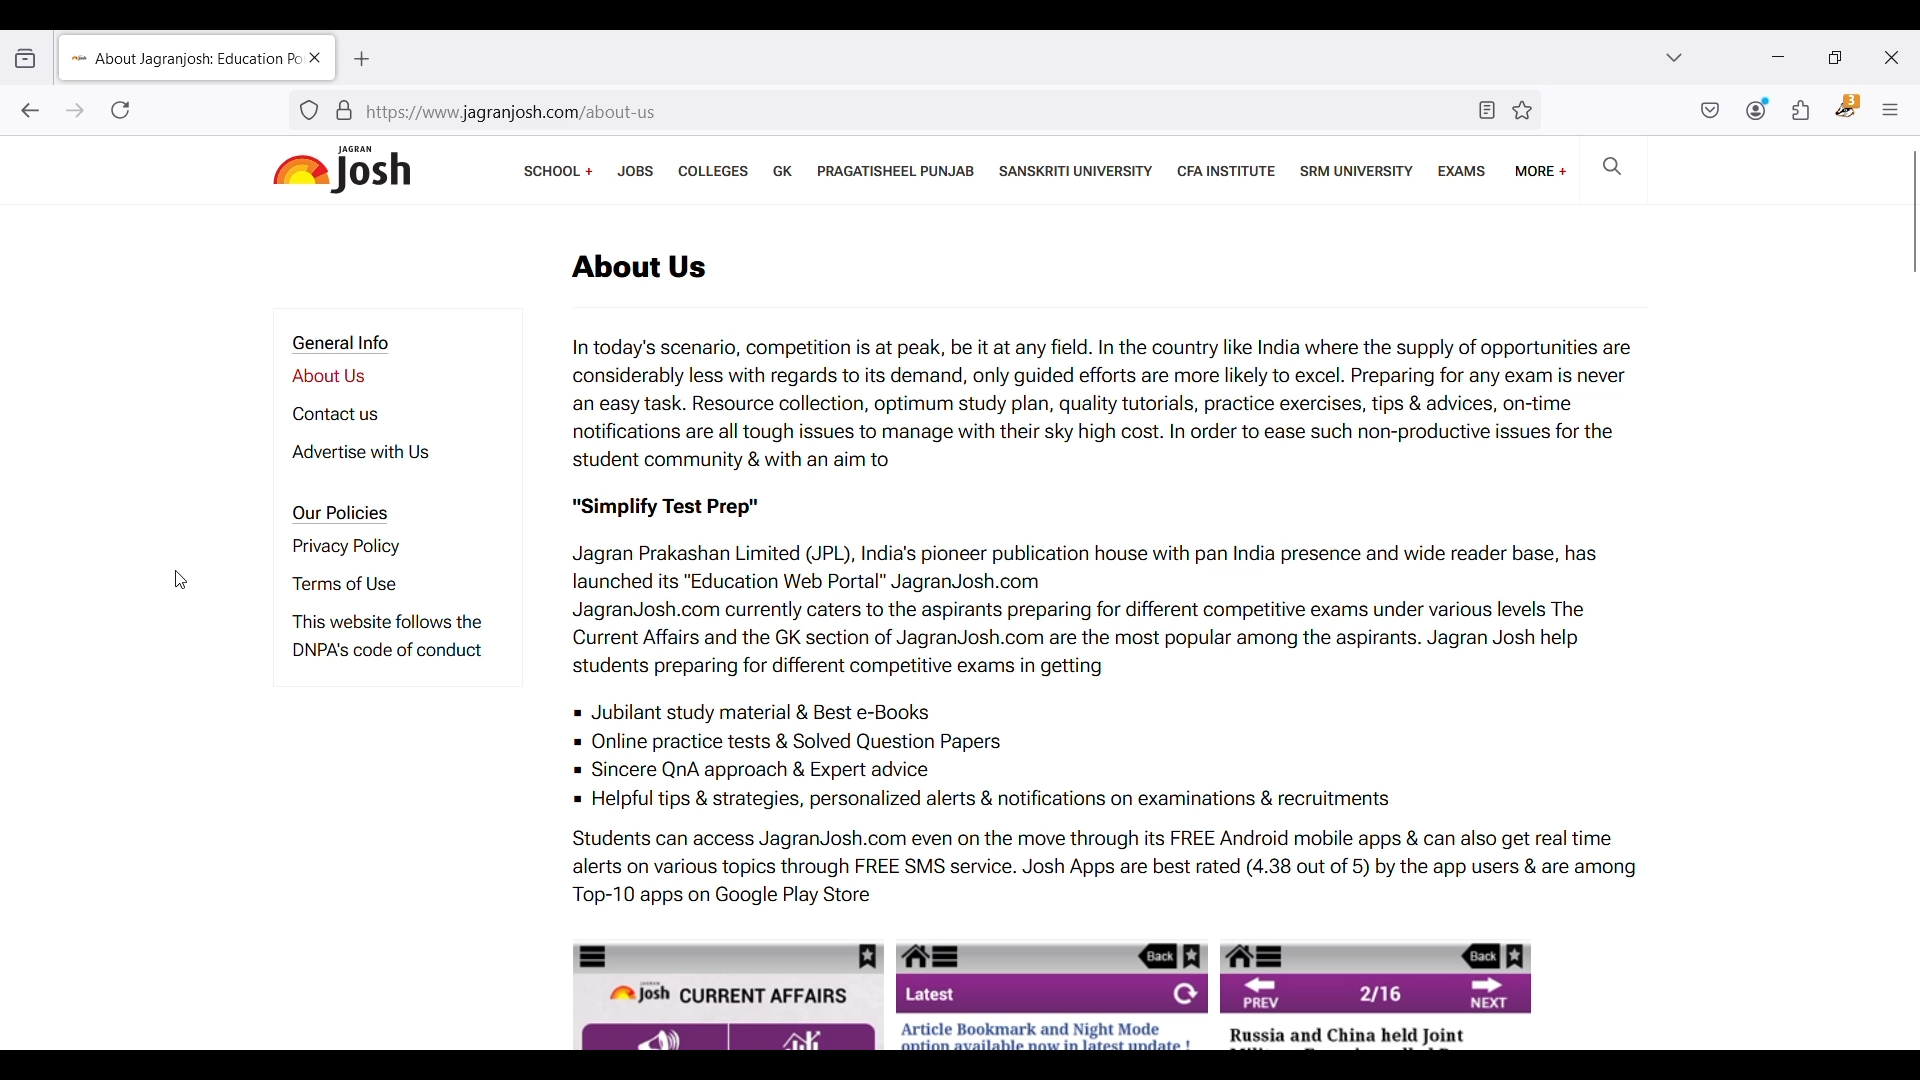 Image resolution: width=1920 pixels, height=1080 pixels. I want to click on More linked pages, so click(1542, 172).